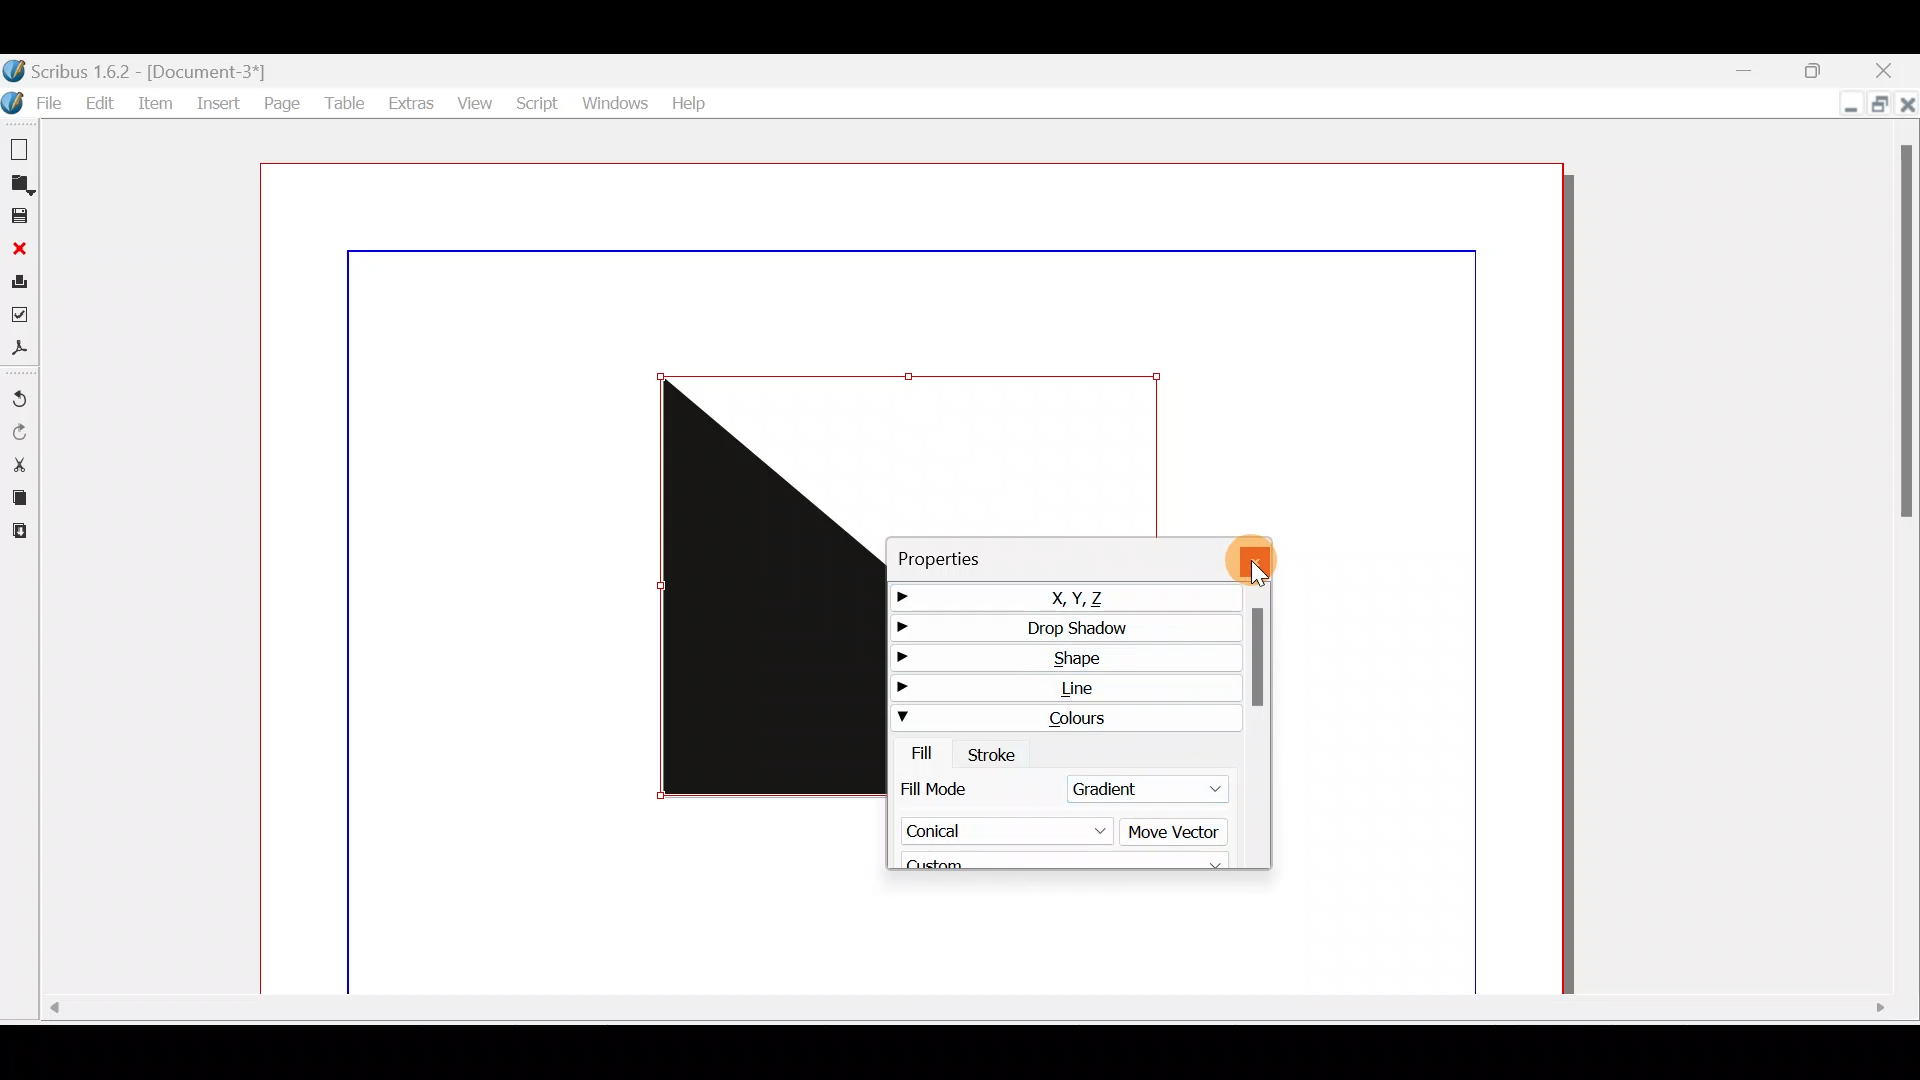  What do you see at coordinates (958, 1013) in the screenshot?
I see `Scroll bar` at bounding box center [958, 1013].